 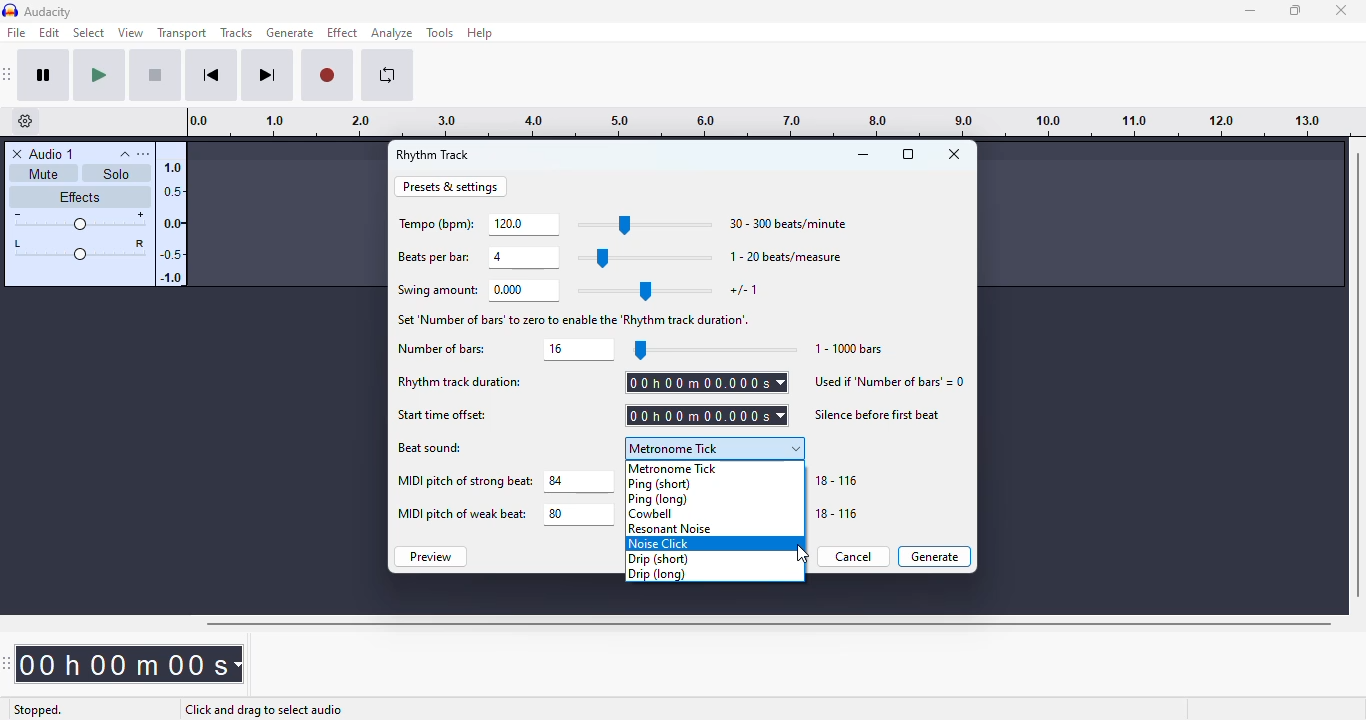 I want to click on delete track, so click(x=17, y=154).